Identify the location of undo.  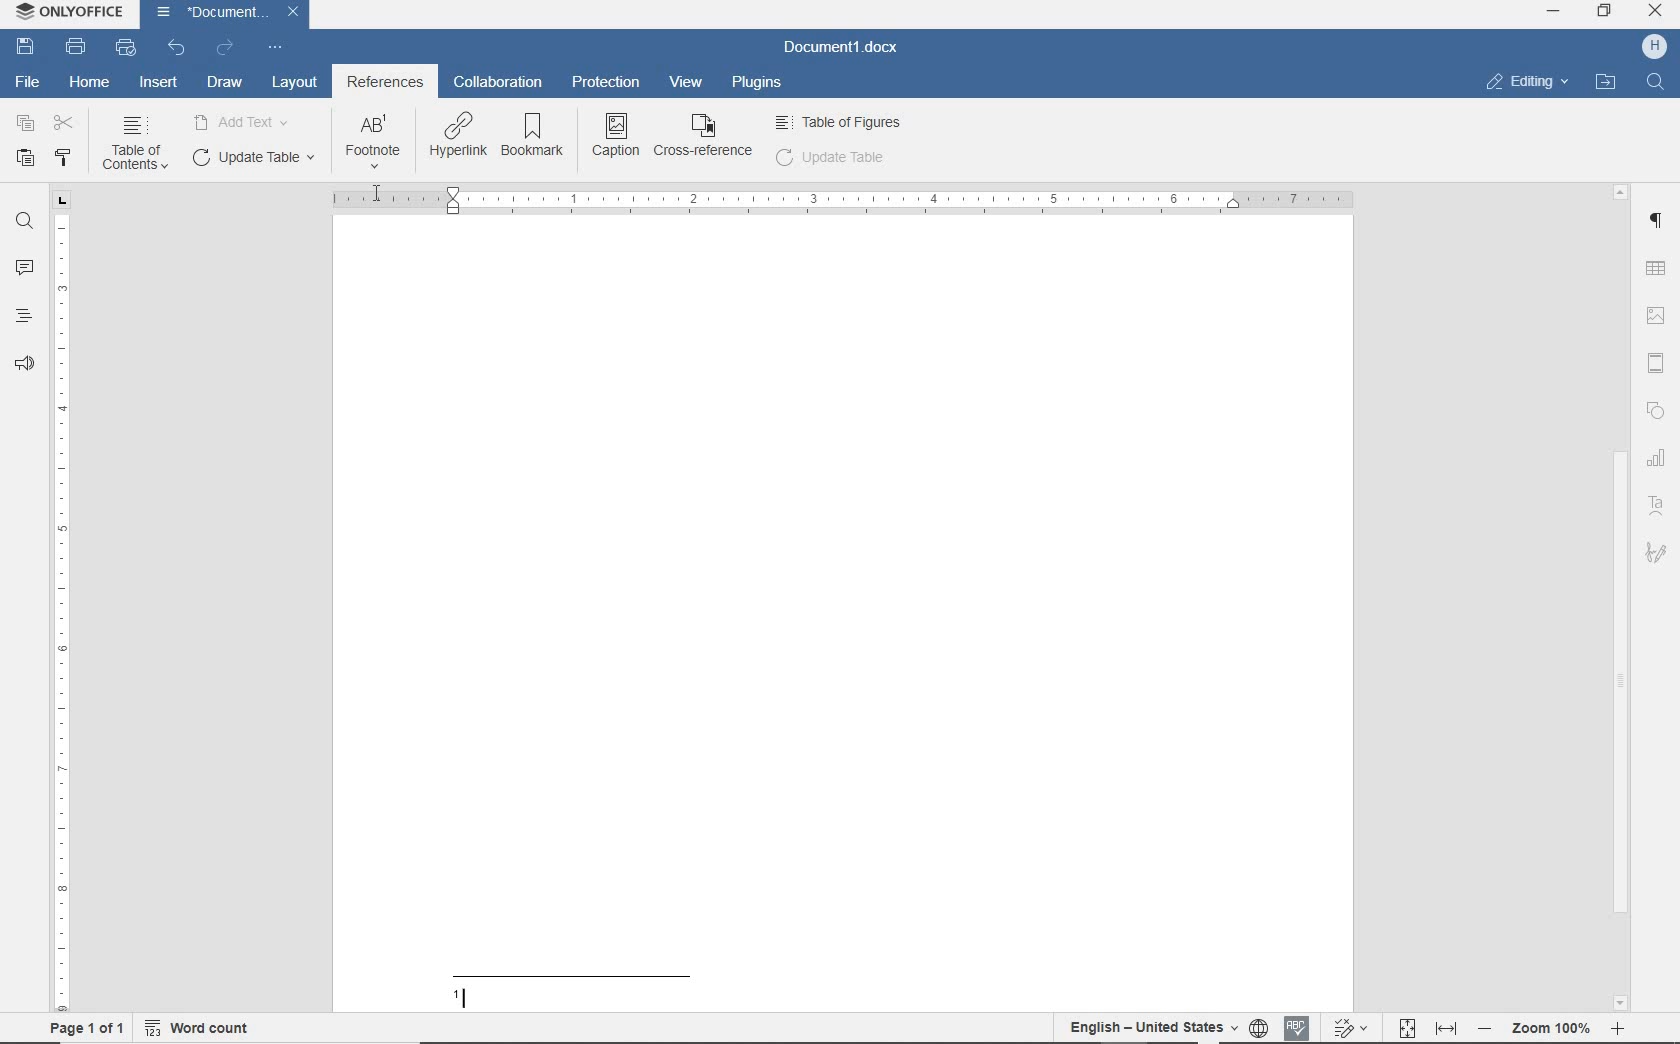
(176, 48).